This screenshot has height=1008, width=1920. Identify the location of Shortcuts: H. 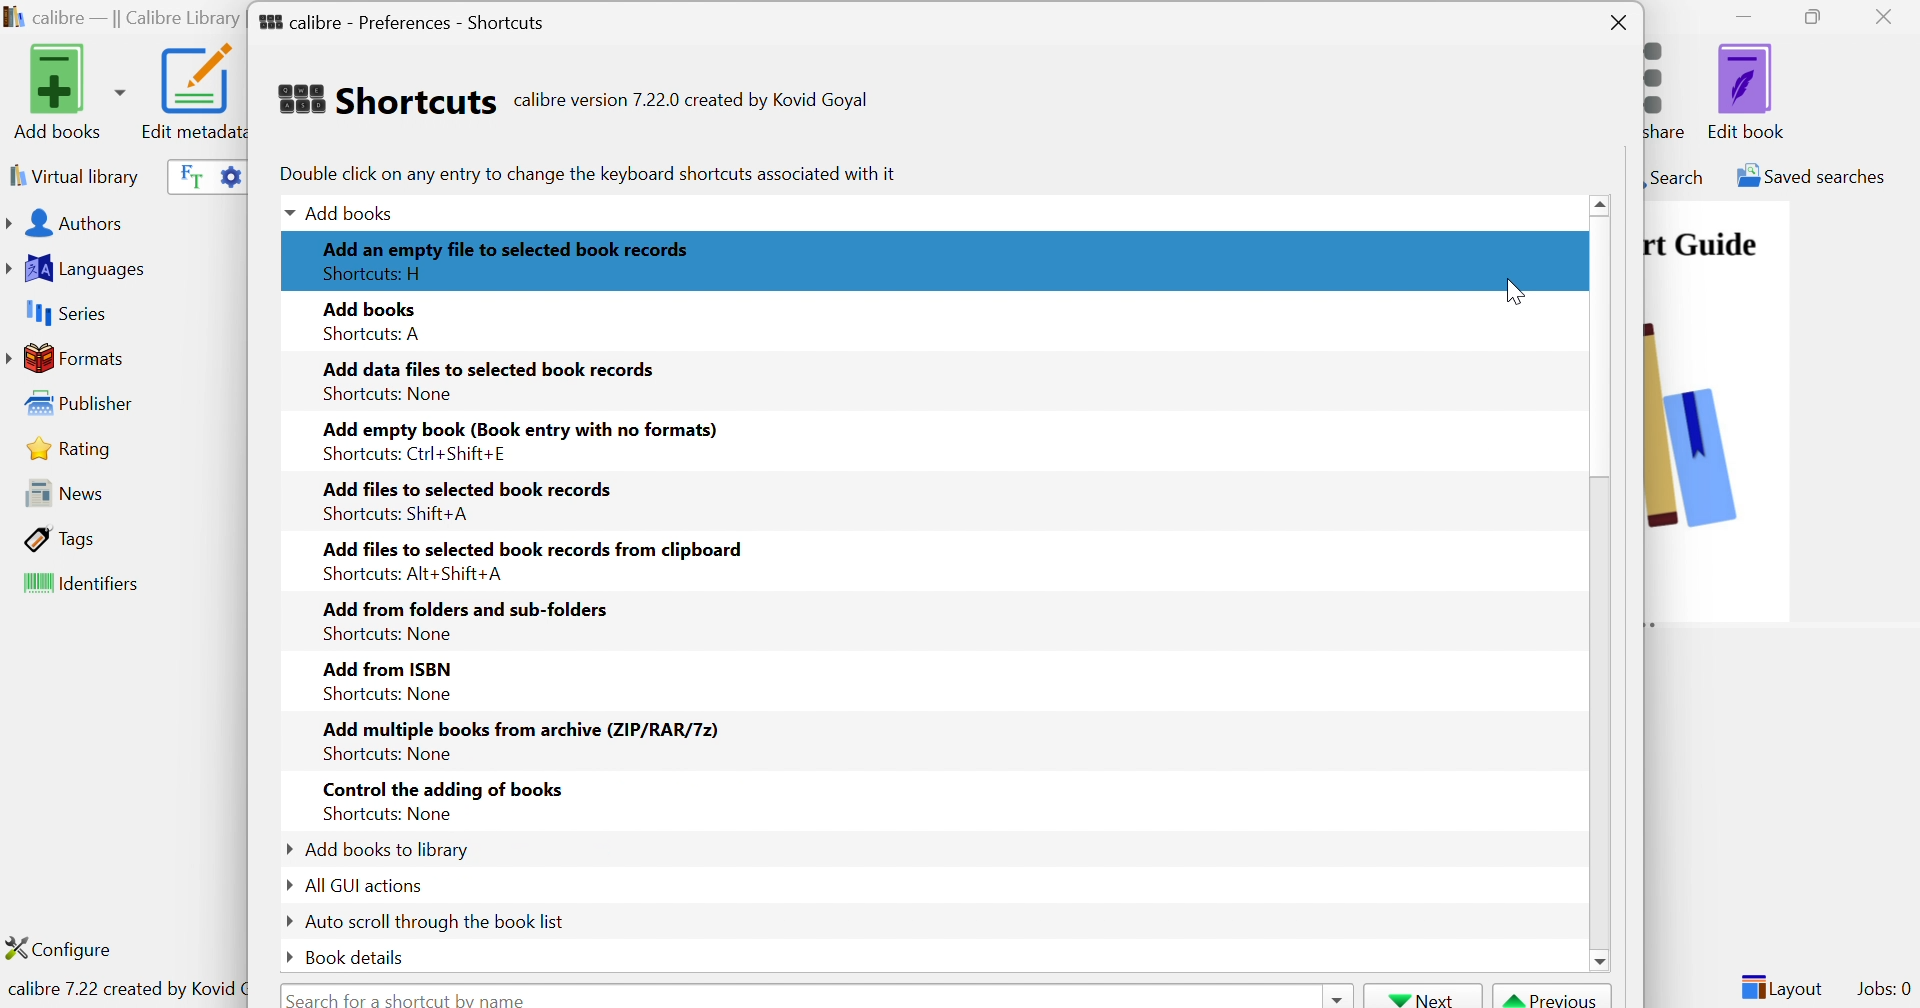
(377, 271).